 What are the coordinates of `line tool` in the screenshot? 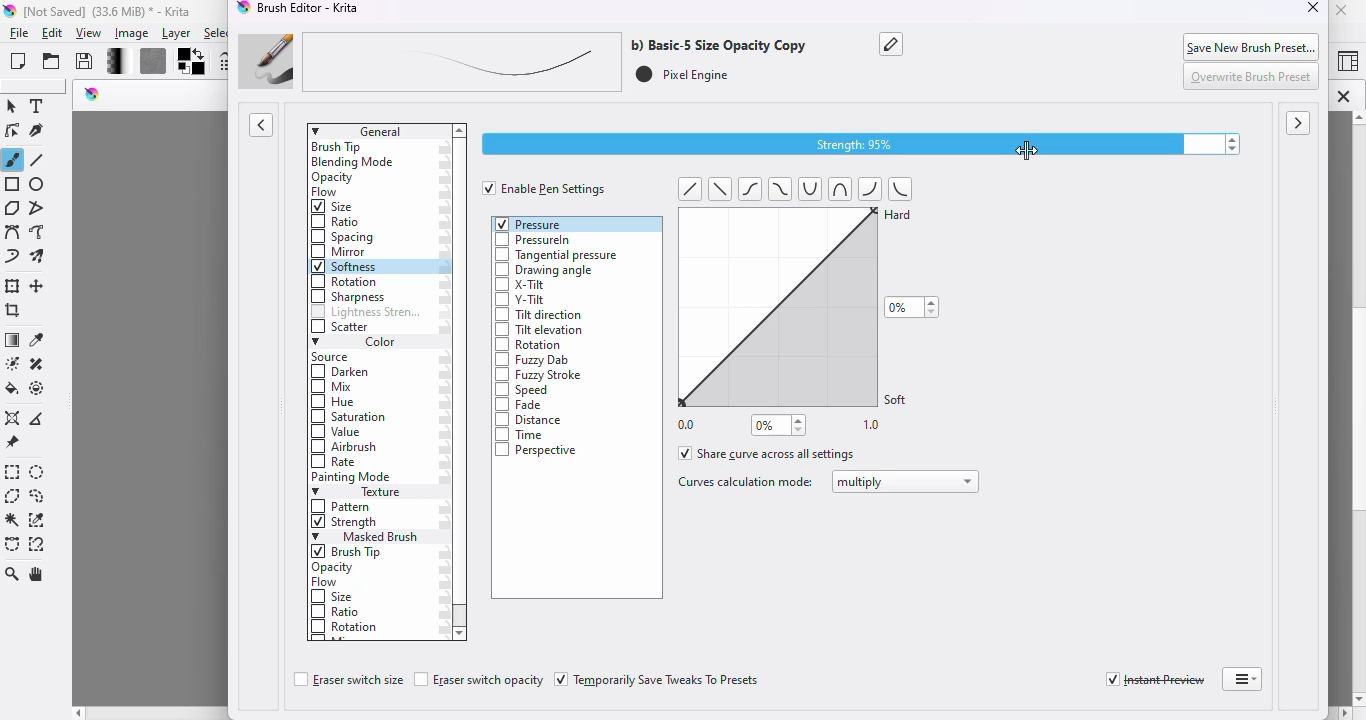 It's located at (40, 160).